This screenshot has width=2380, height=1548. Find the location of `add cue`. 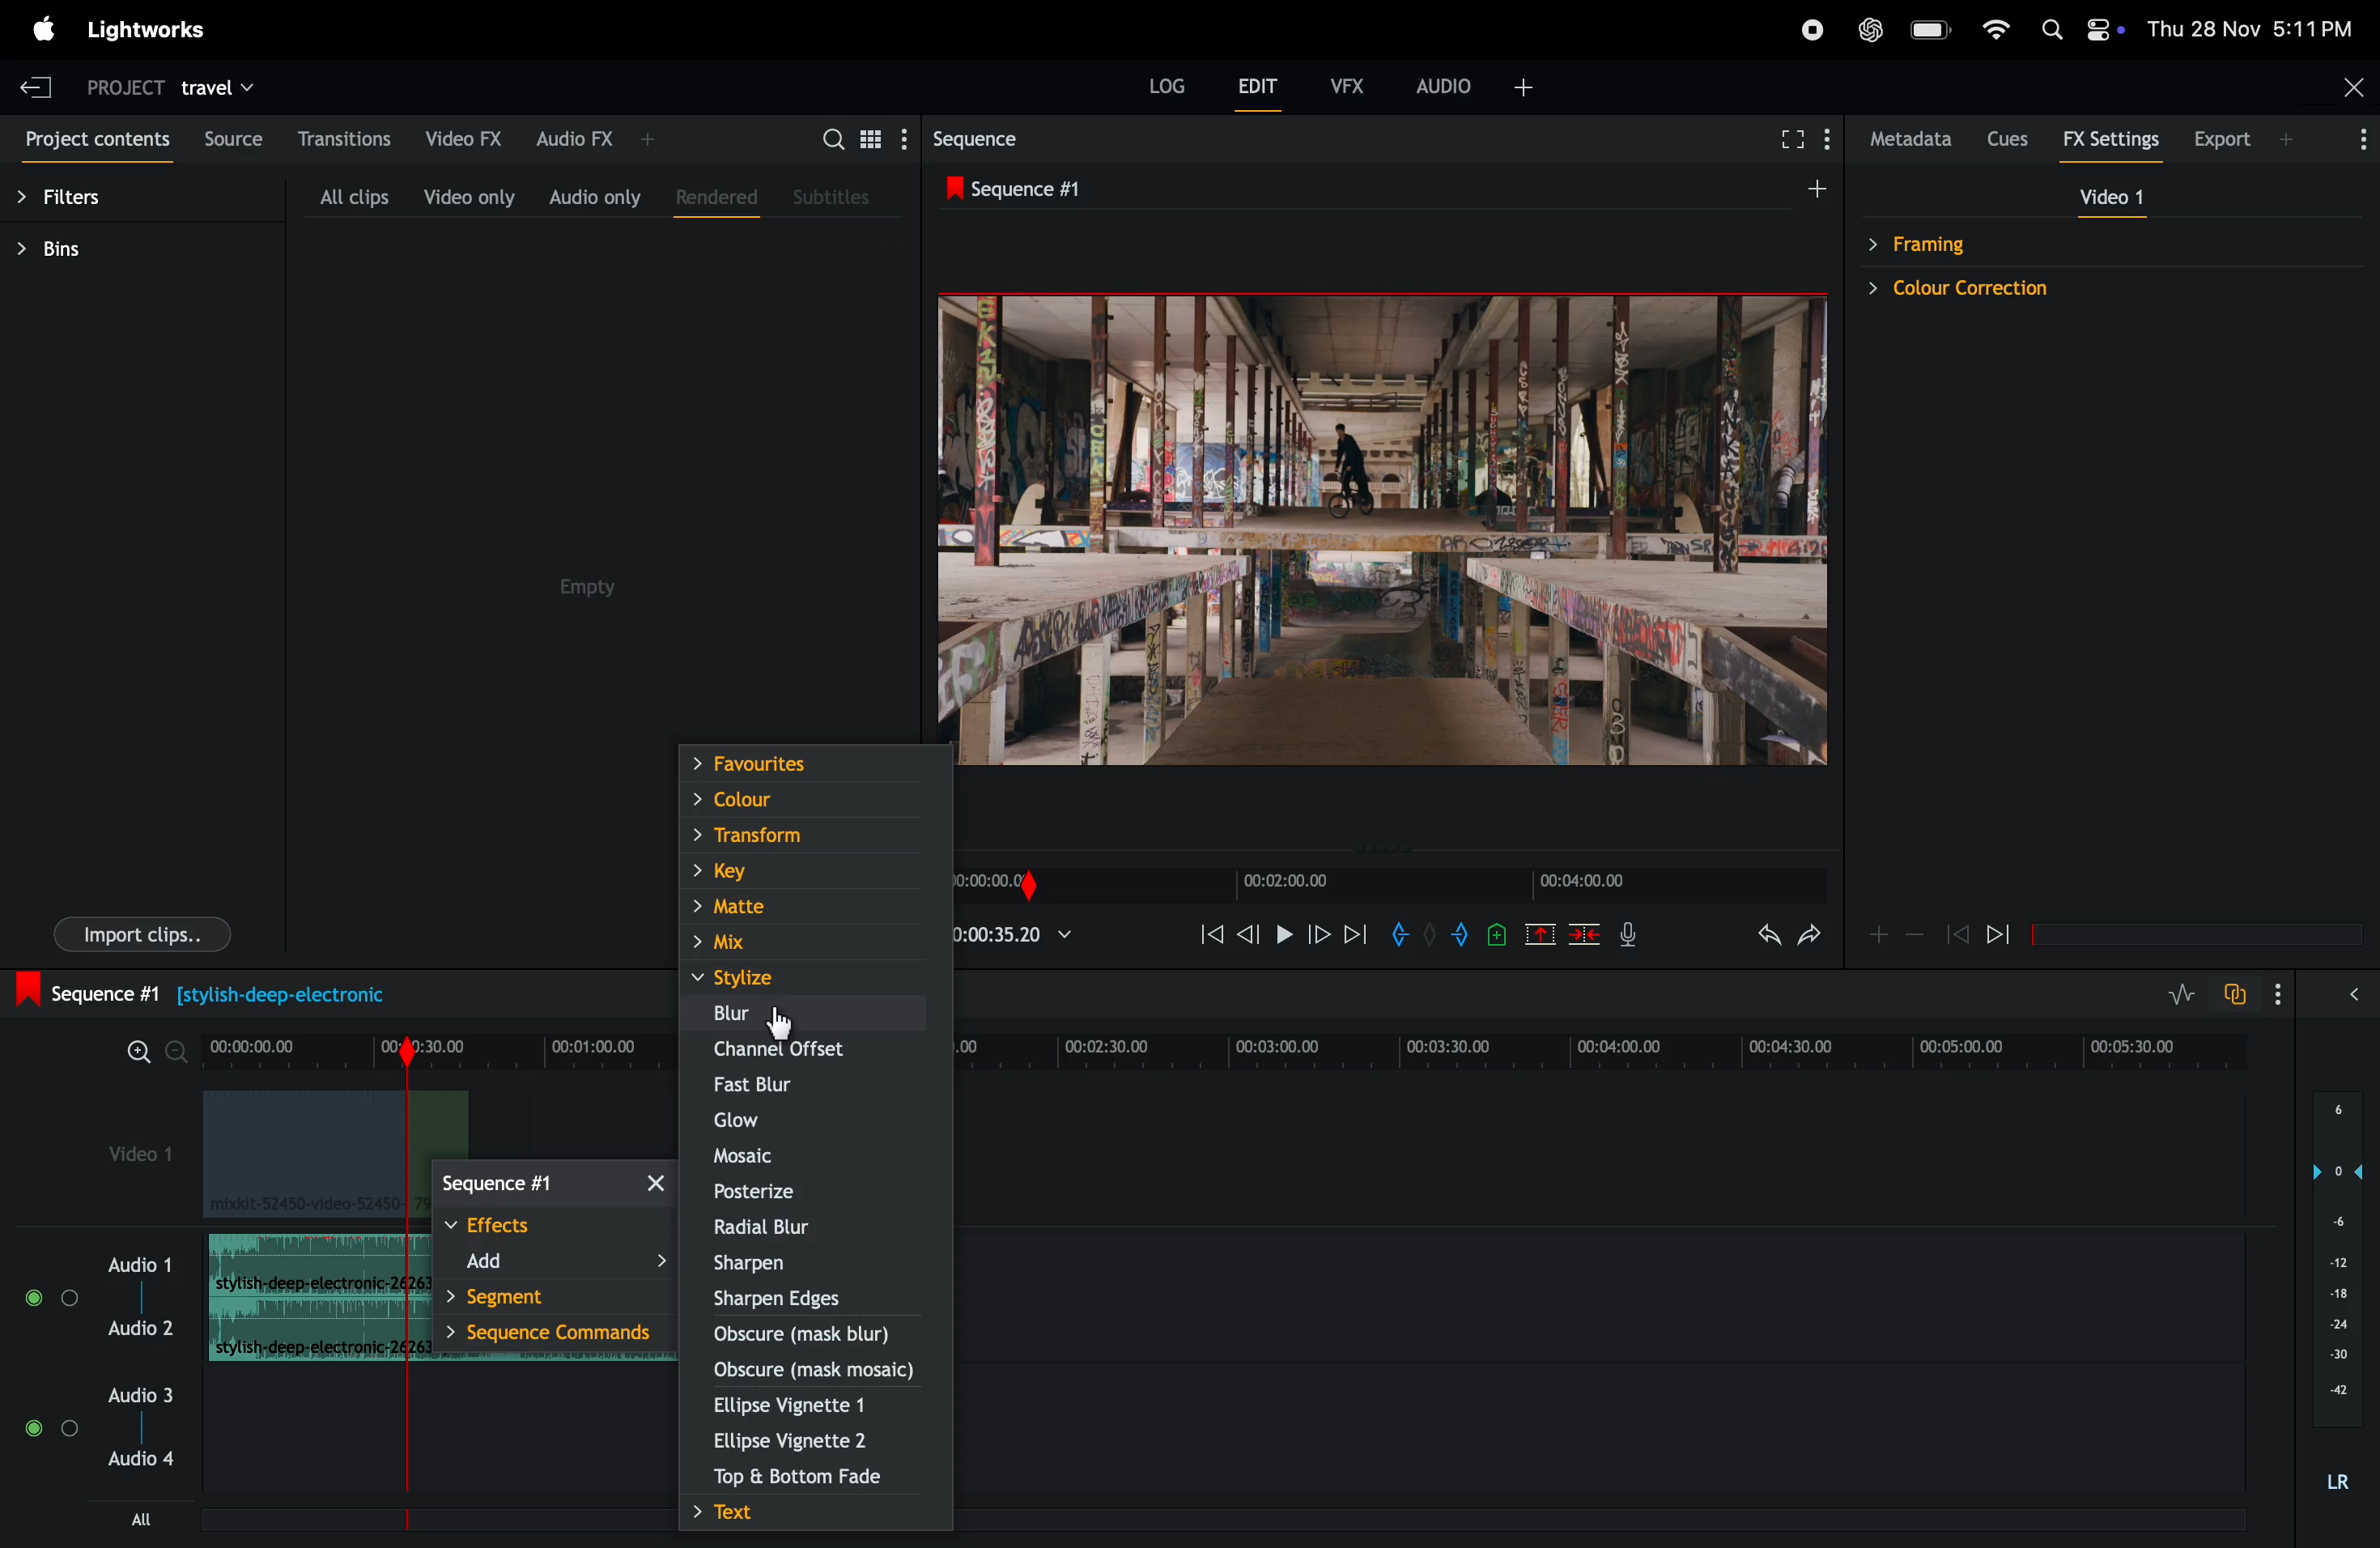

add cue is located at coordinates (1492, 937).